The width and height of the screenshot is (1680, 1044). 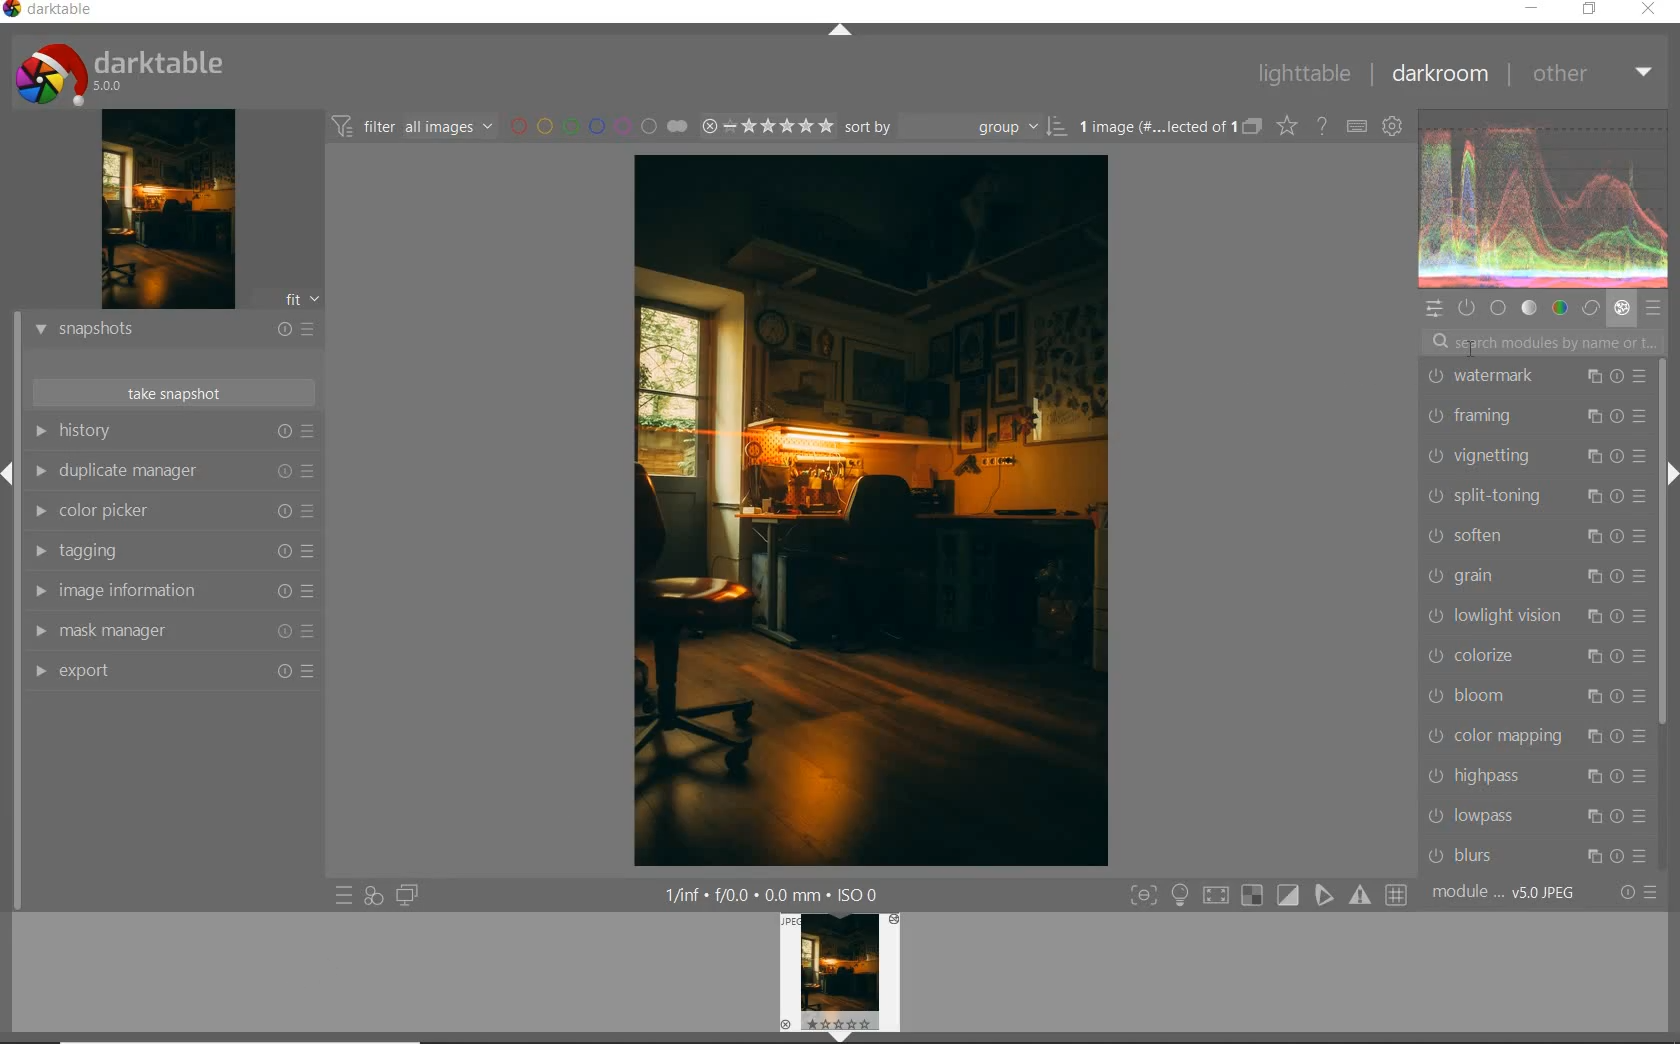 I want to click on scrollbar, so click(x=1663, y=541).